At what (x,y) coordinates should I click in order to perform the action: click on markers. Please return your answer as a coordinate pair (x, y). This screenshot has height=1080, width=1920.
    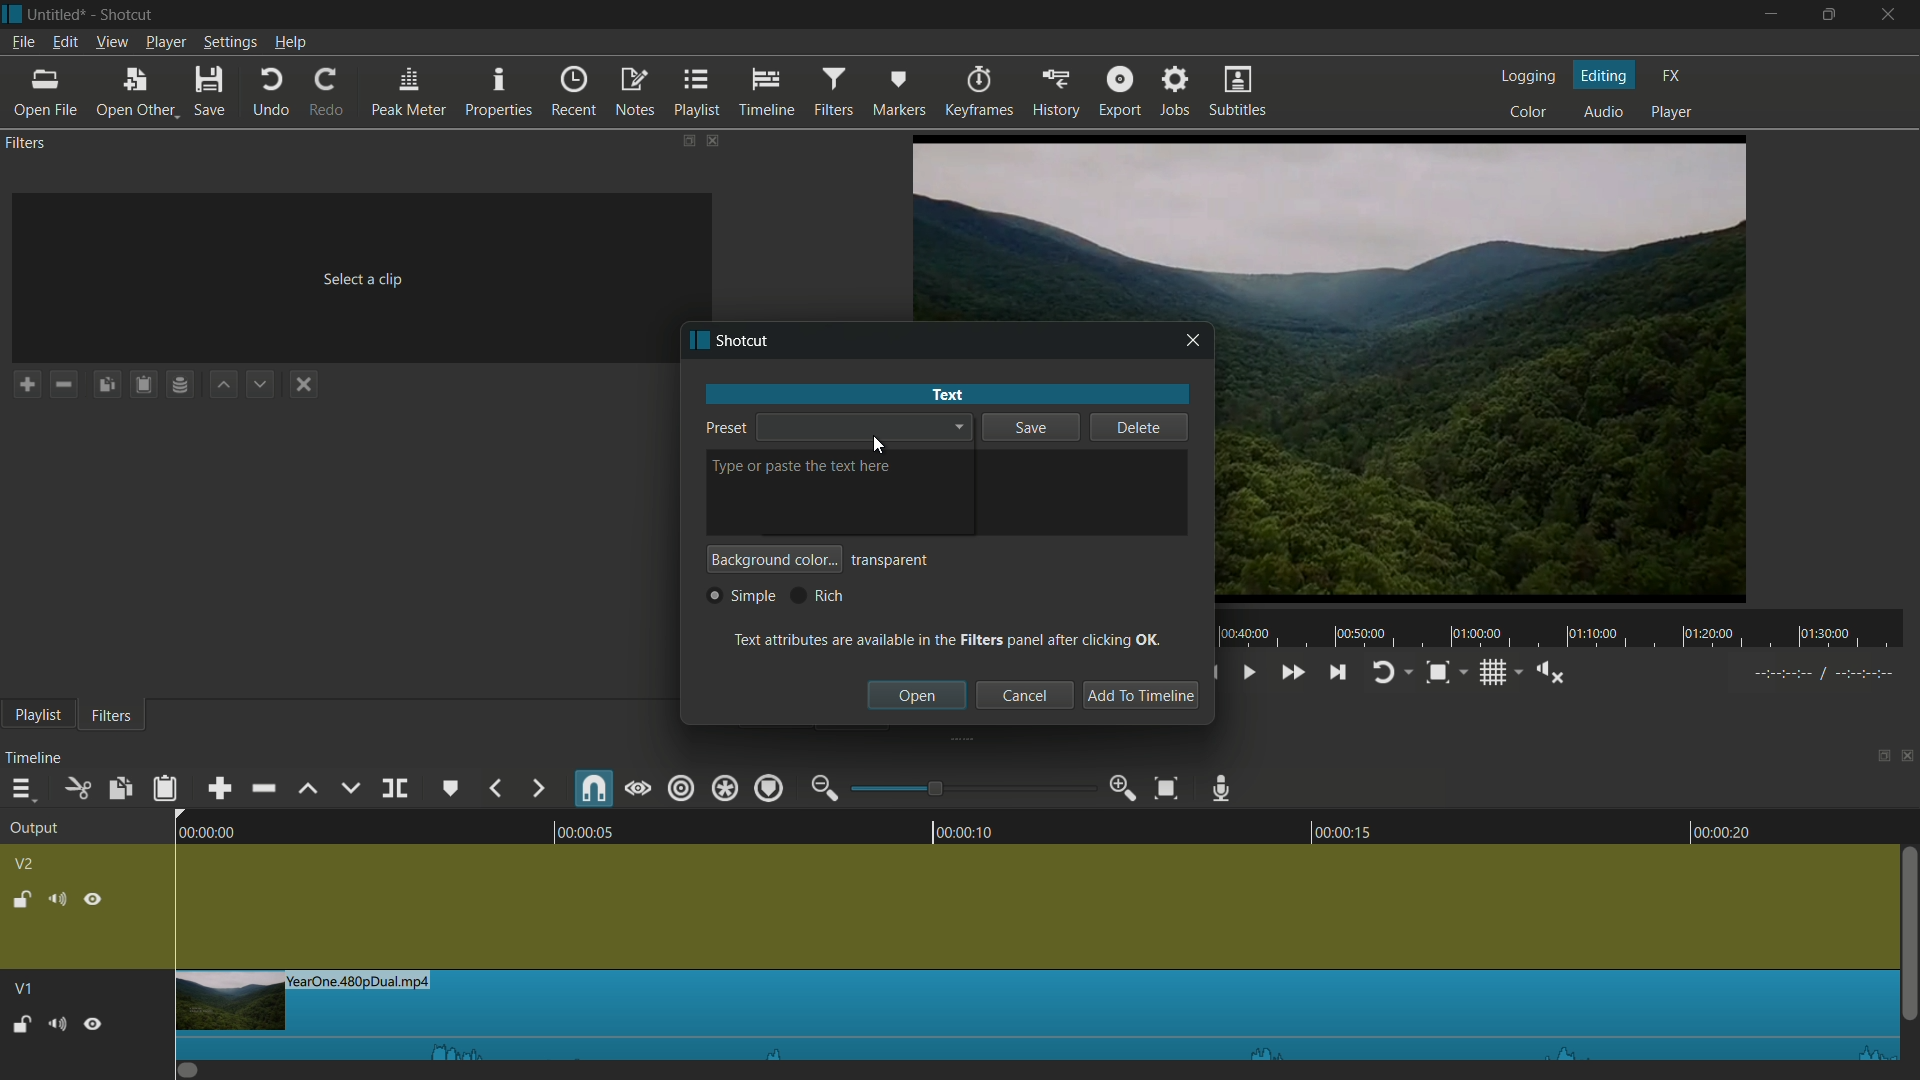
    Looking at the image, I should click on (897, 93).